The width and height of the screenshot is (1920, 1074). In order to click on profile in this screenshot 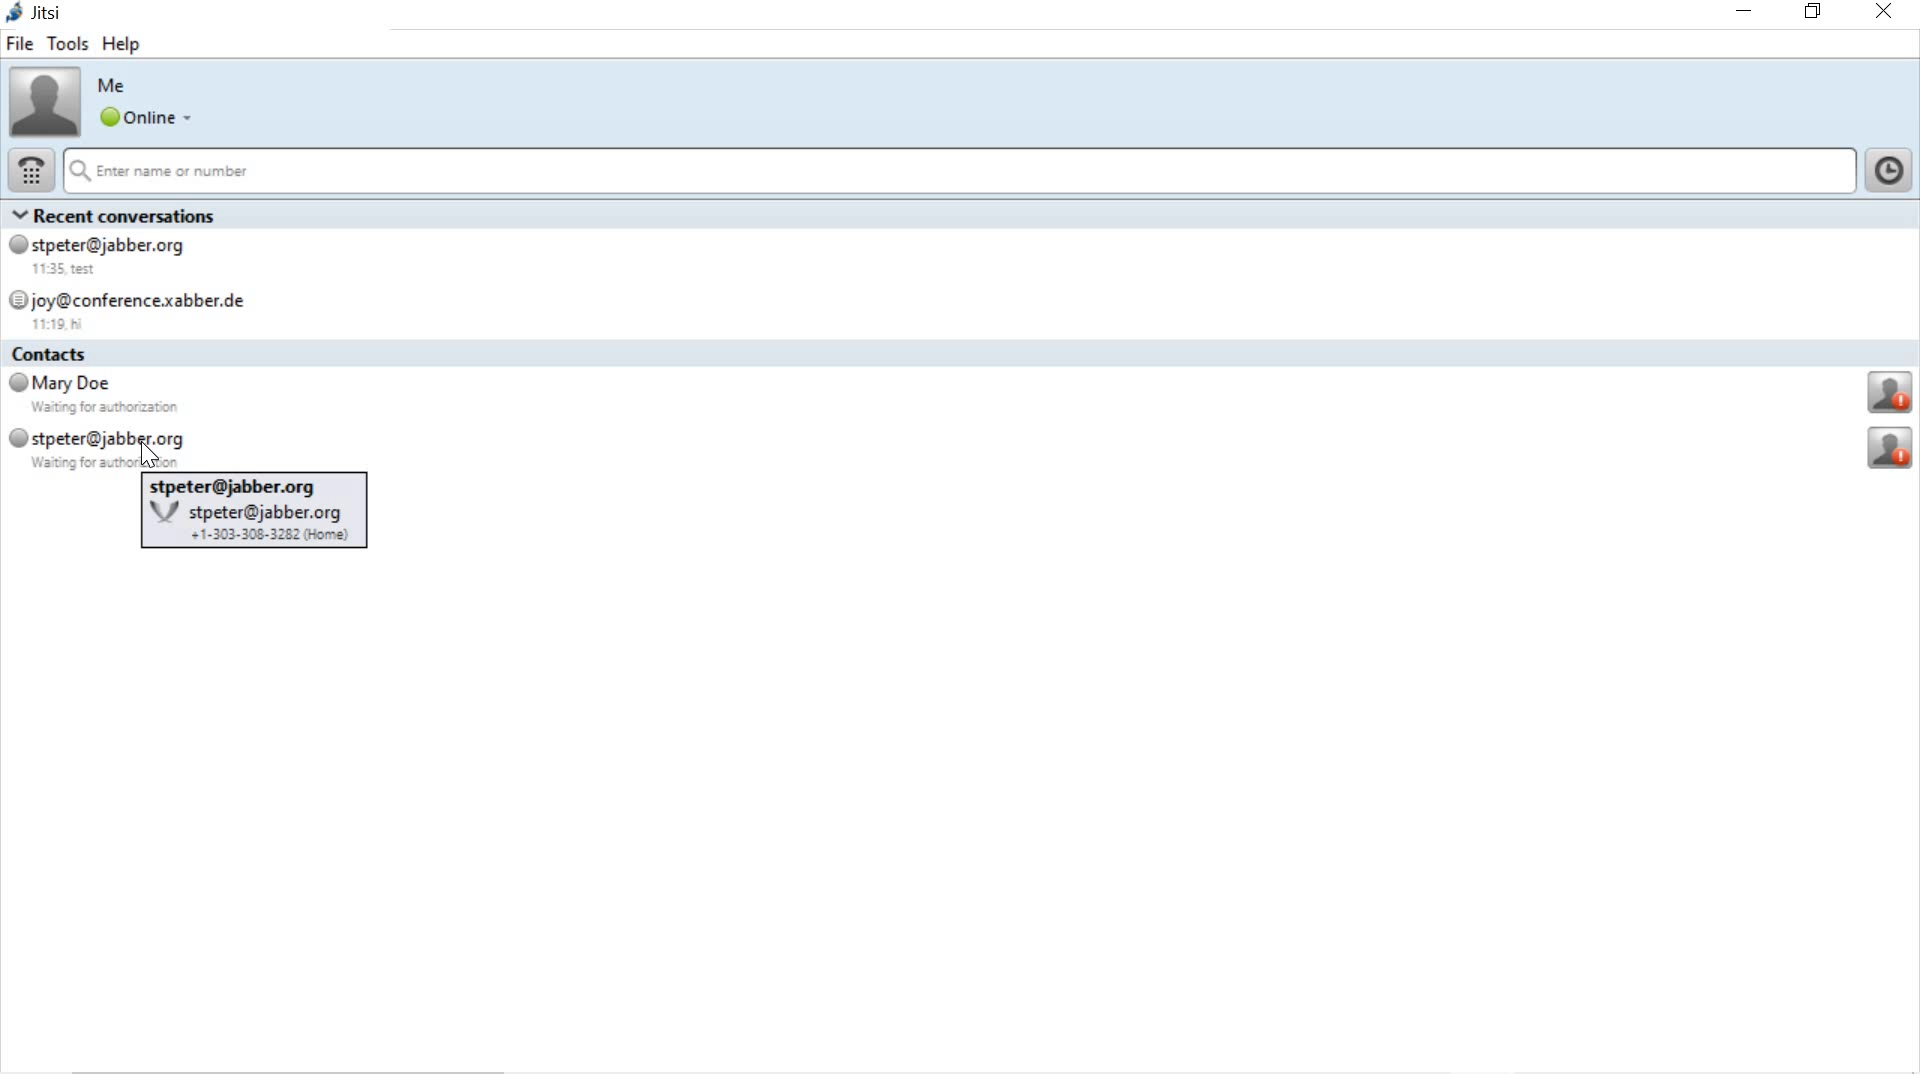, I will do `click(1892, 448)`.